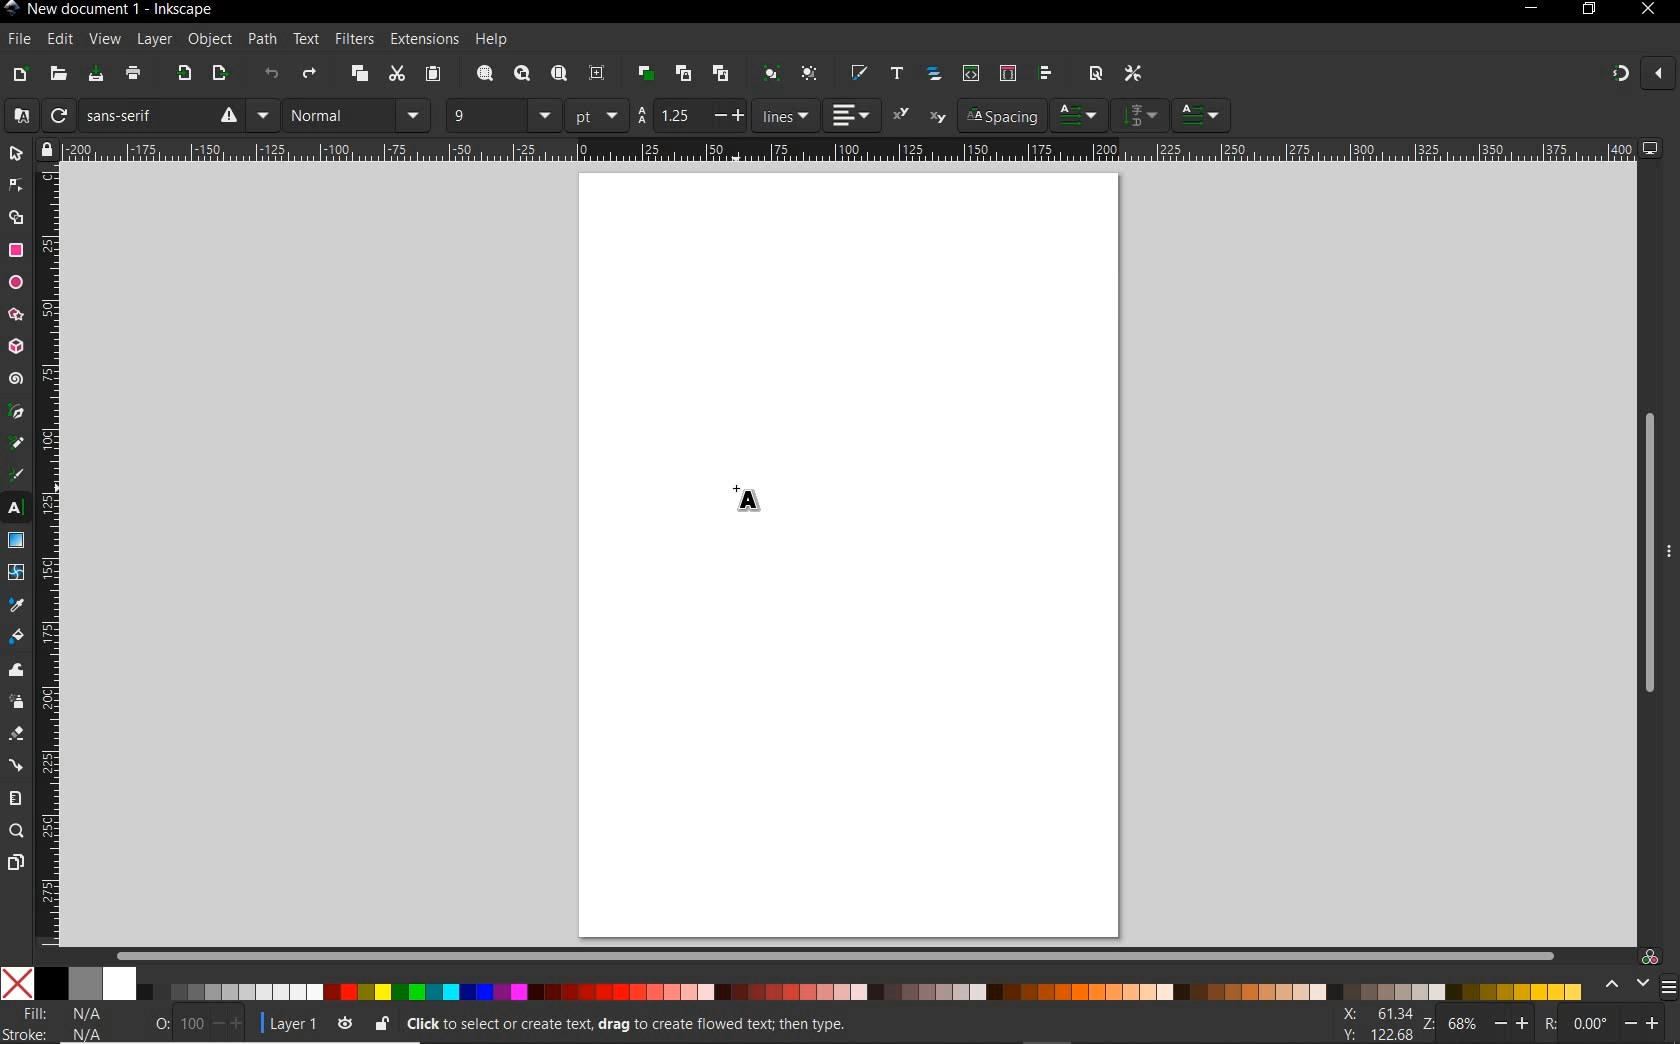 The image size is (1680, 1044). Describe the element at coordinates (49, 556) in the screenshot. I see `ruler` at that location.